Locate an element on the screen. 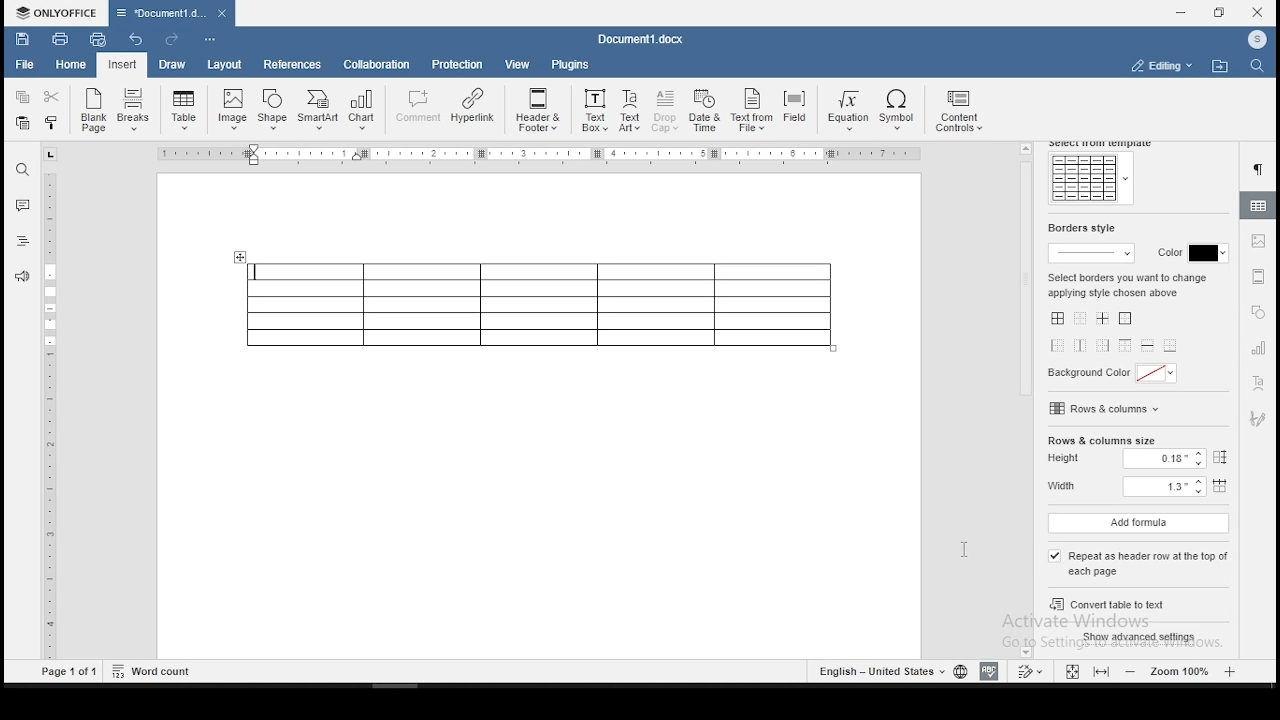 The width and height of the screenshot is (1280, 720). find is located at coordinates (23, 168).